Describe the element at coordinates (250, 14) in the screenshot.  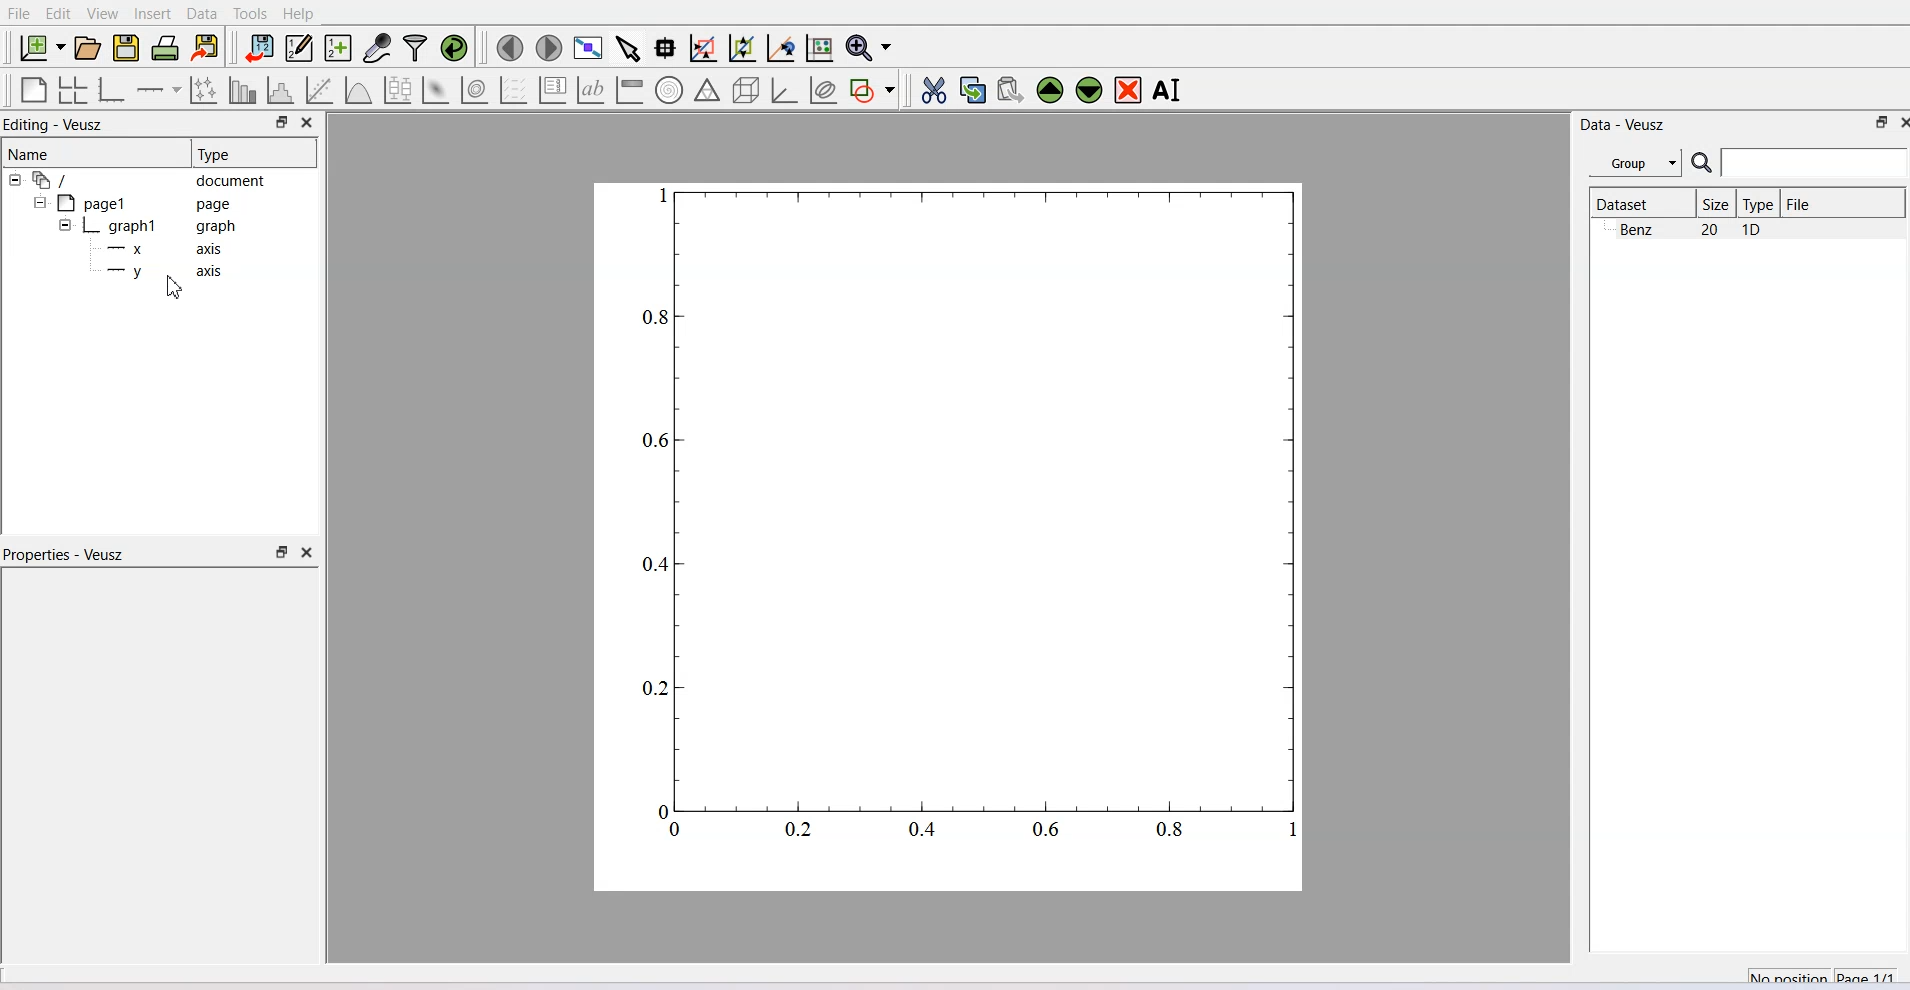
I see `Tools` at that location.